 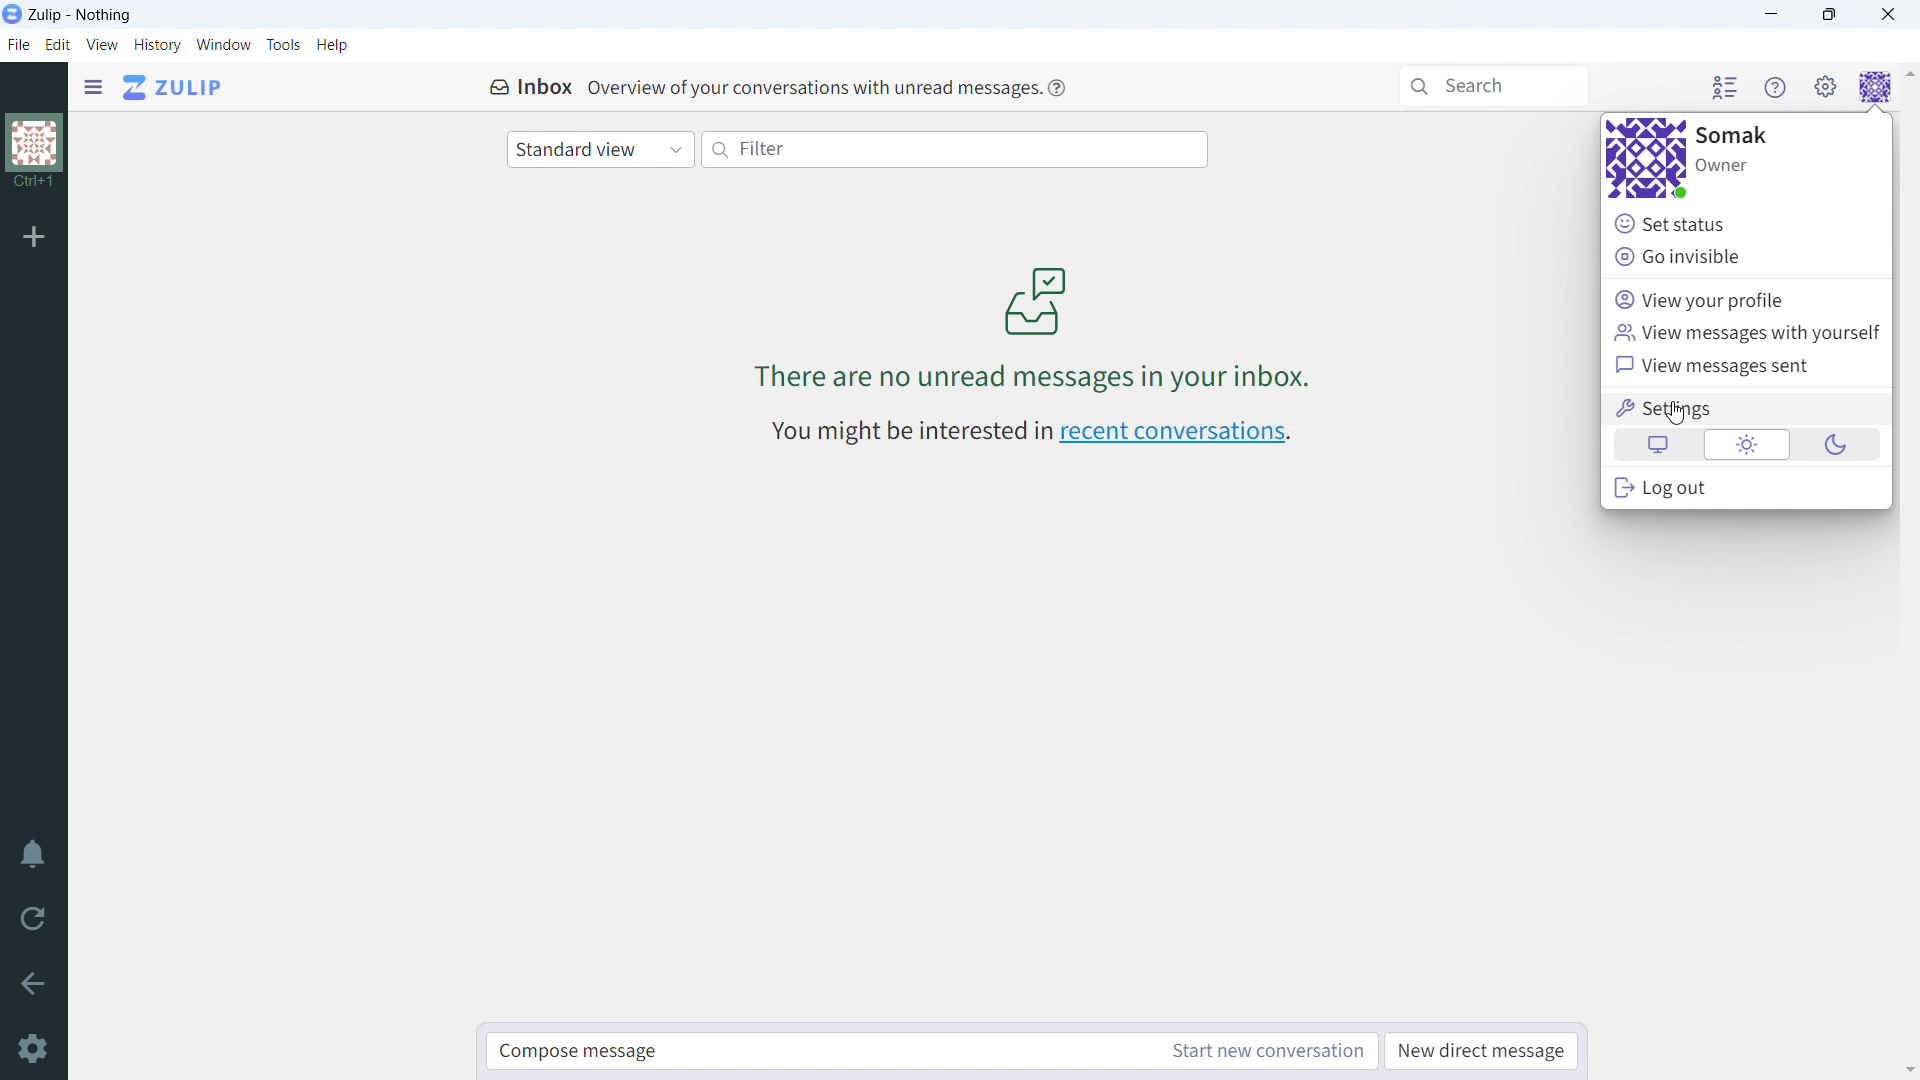 I want to click on search, so click(x=1494, y=86).